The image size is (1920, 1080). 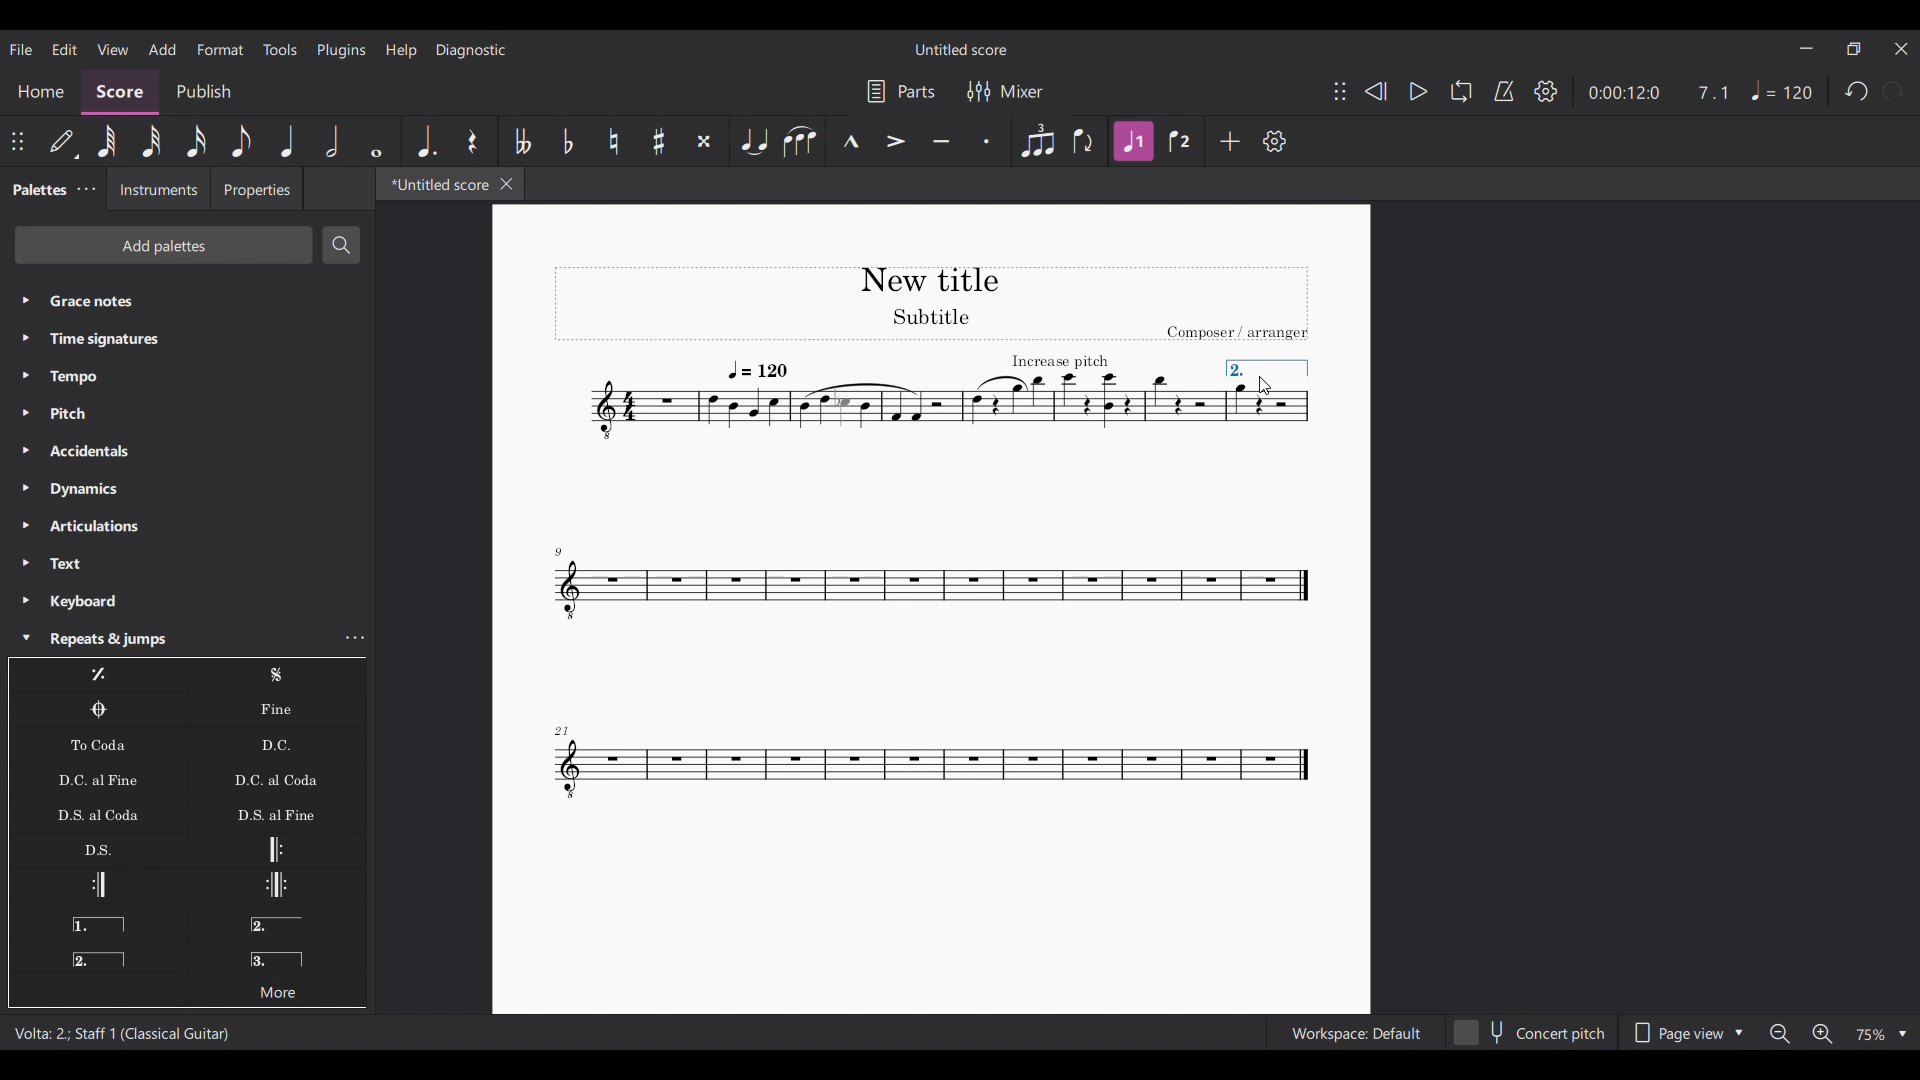 I want to click on 16th note, so click(x=197, y=141).